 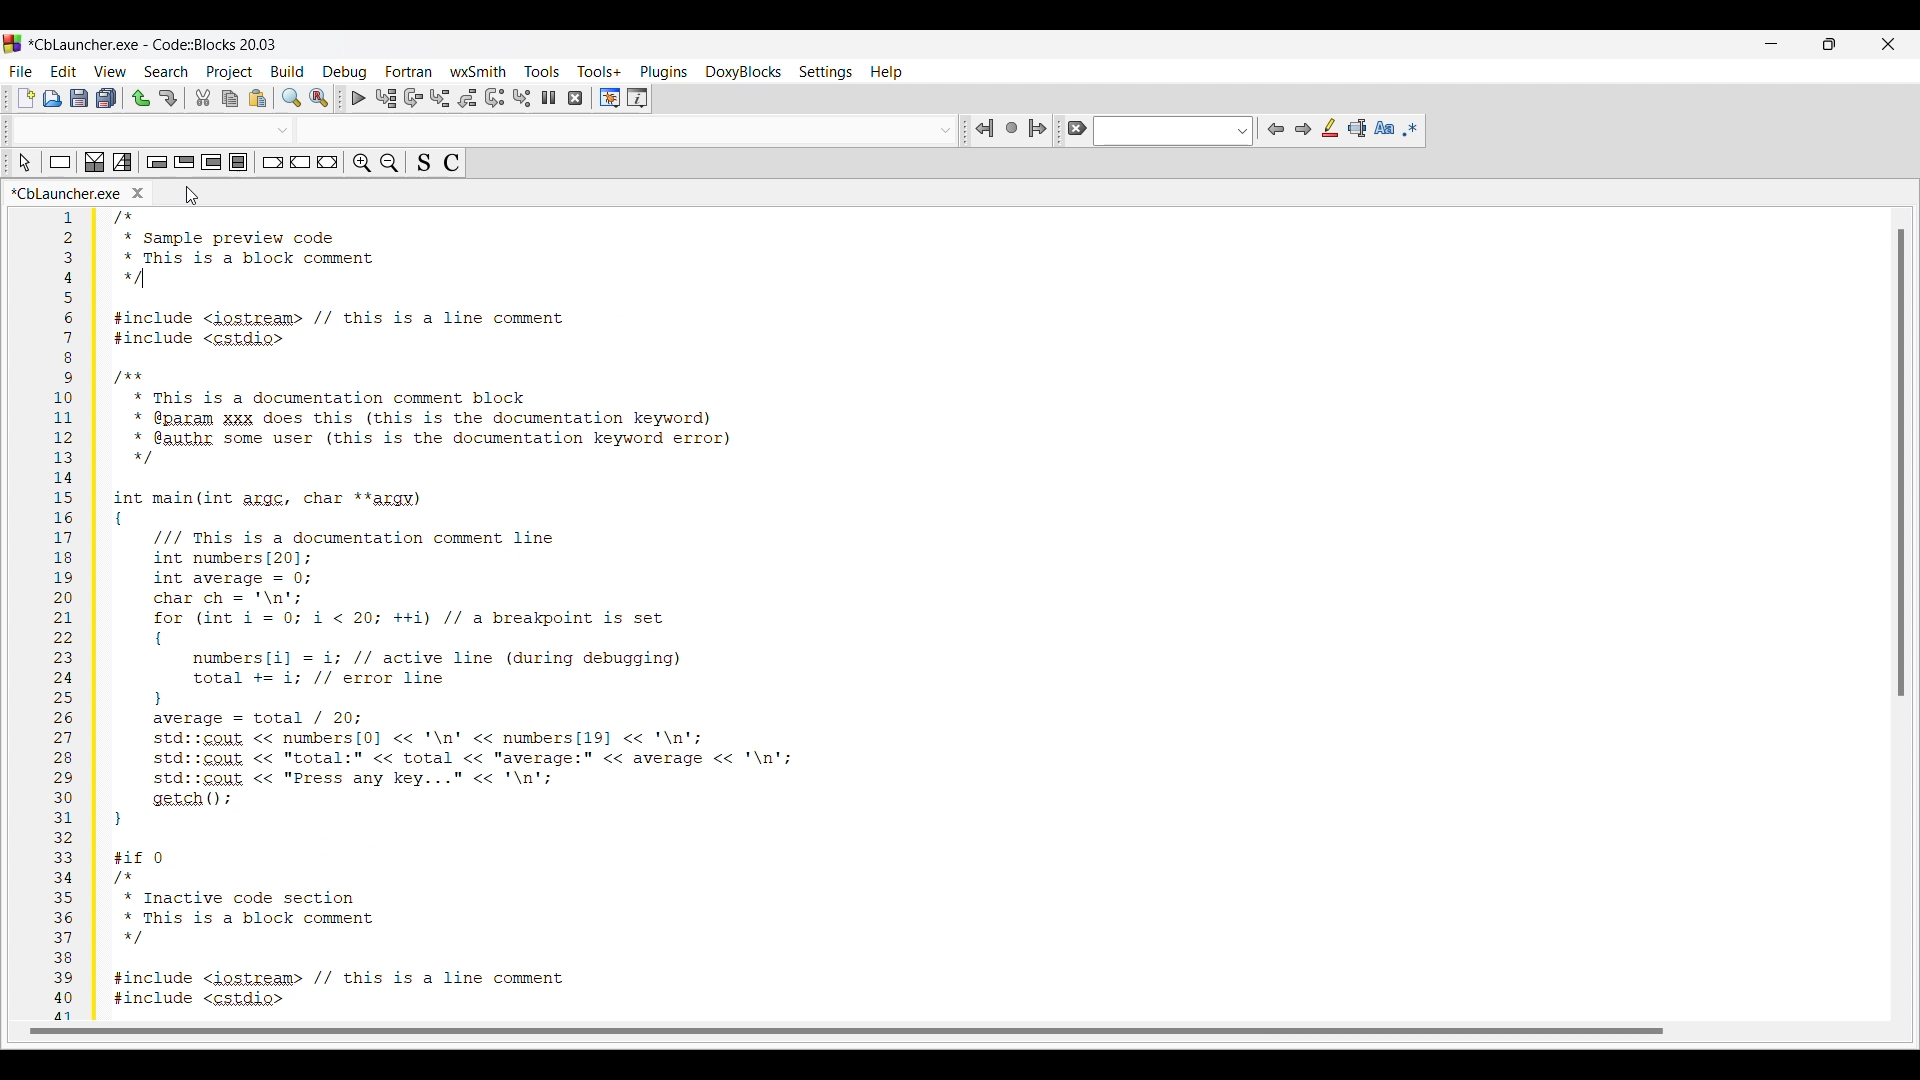 I want to click on Previous, so click(x=1276, y=129).